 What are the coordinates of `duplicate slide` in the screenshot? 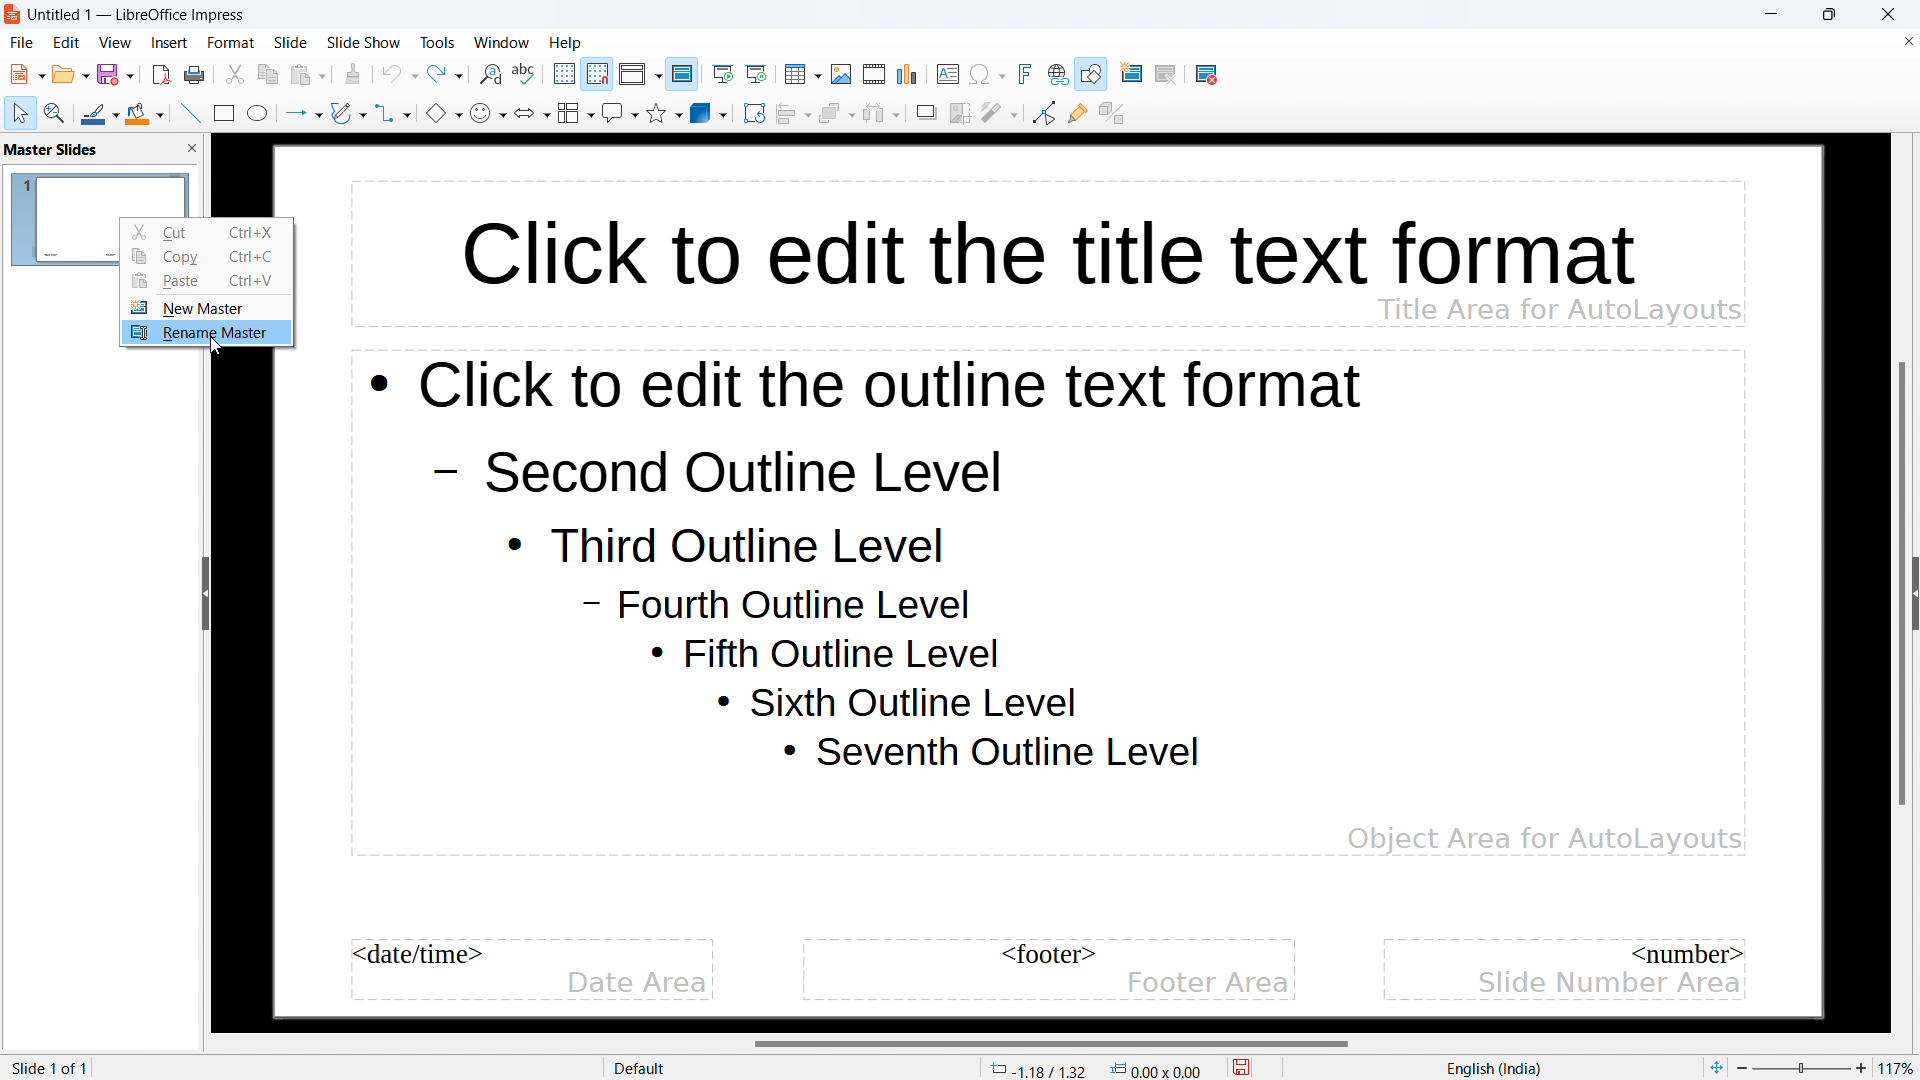 It's located at (1177, 75).